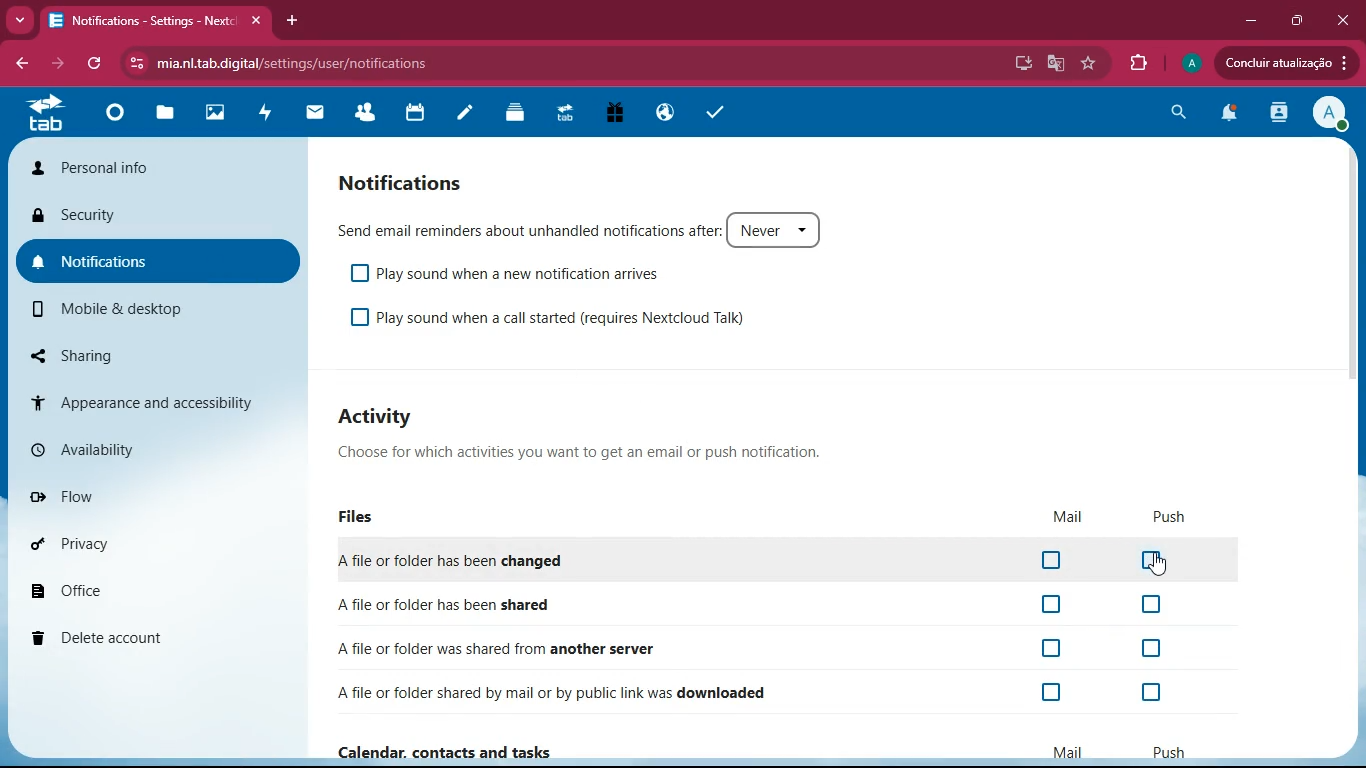  Describe the element at coordinates (565, 112) in the screenshot. I see `tab` at that location.